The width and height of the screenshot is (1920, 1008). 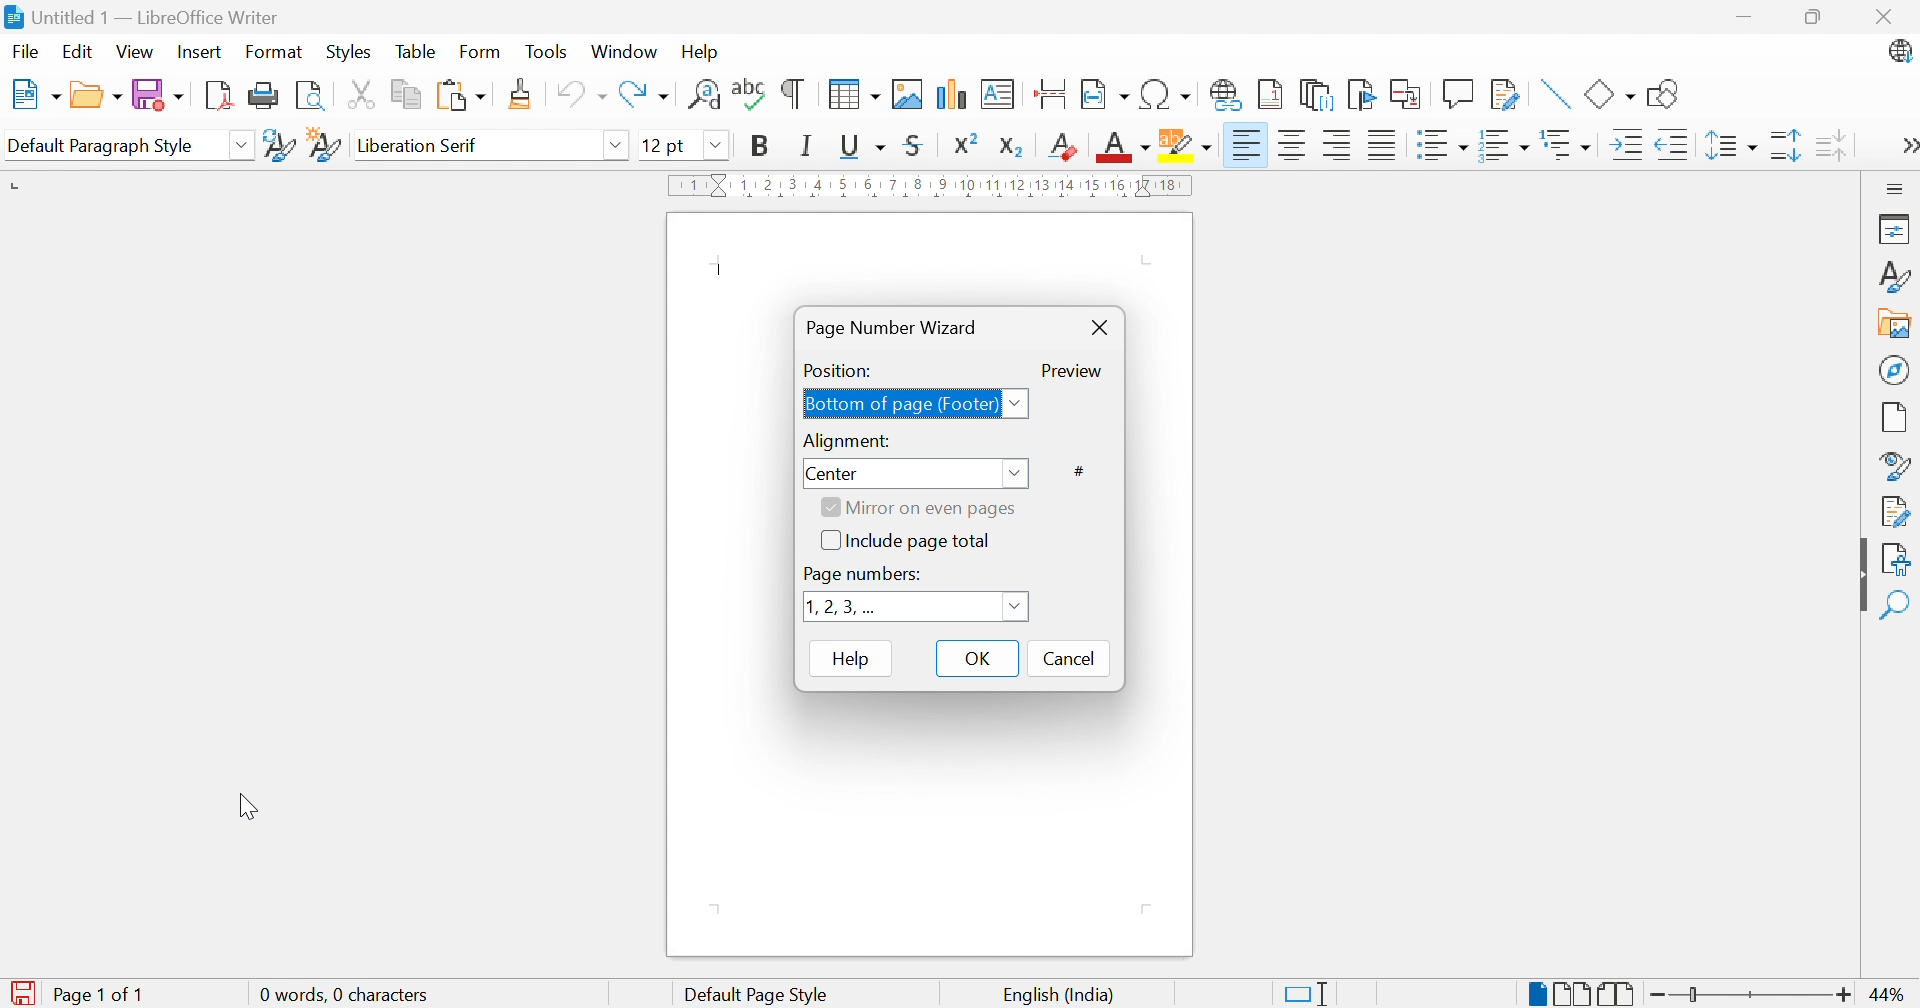 I want to click on Cancel, so click(x=1072, y=661).